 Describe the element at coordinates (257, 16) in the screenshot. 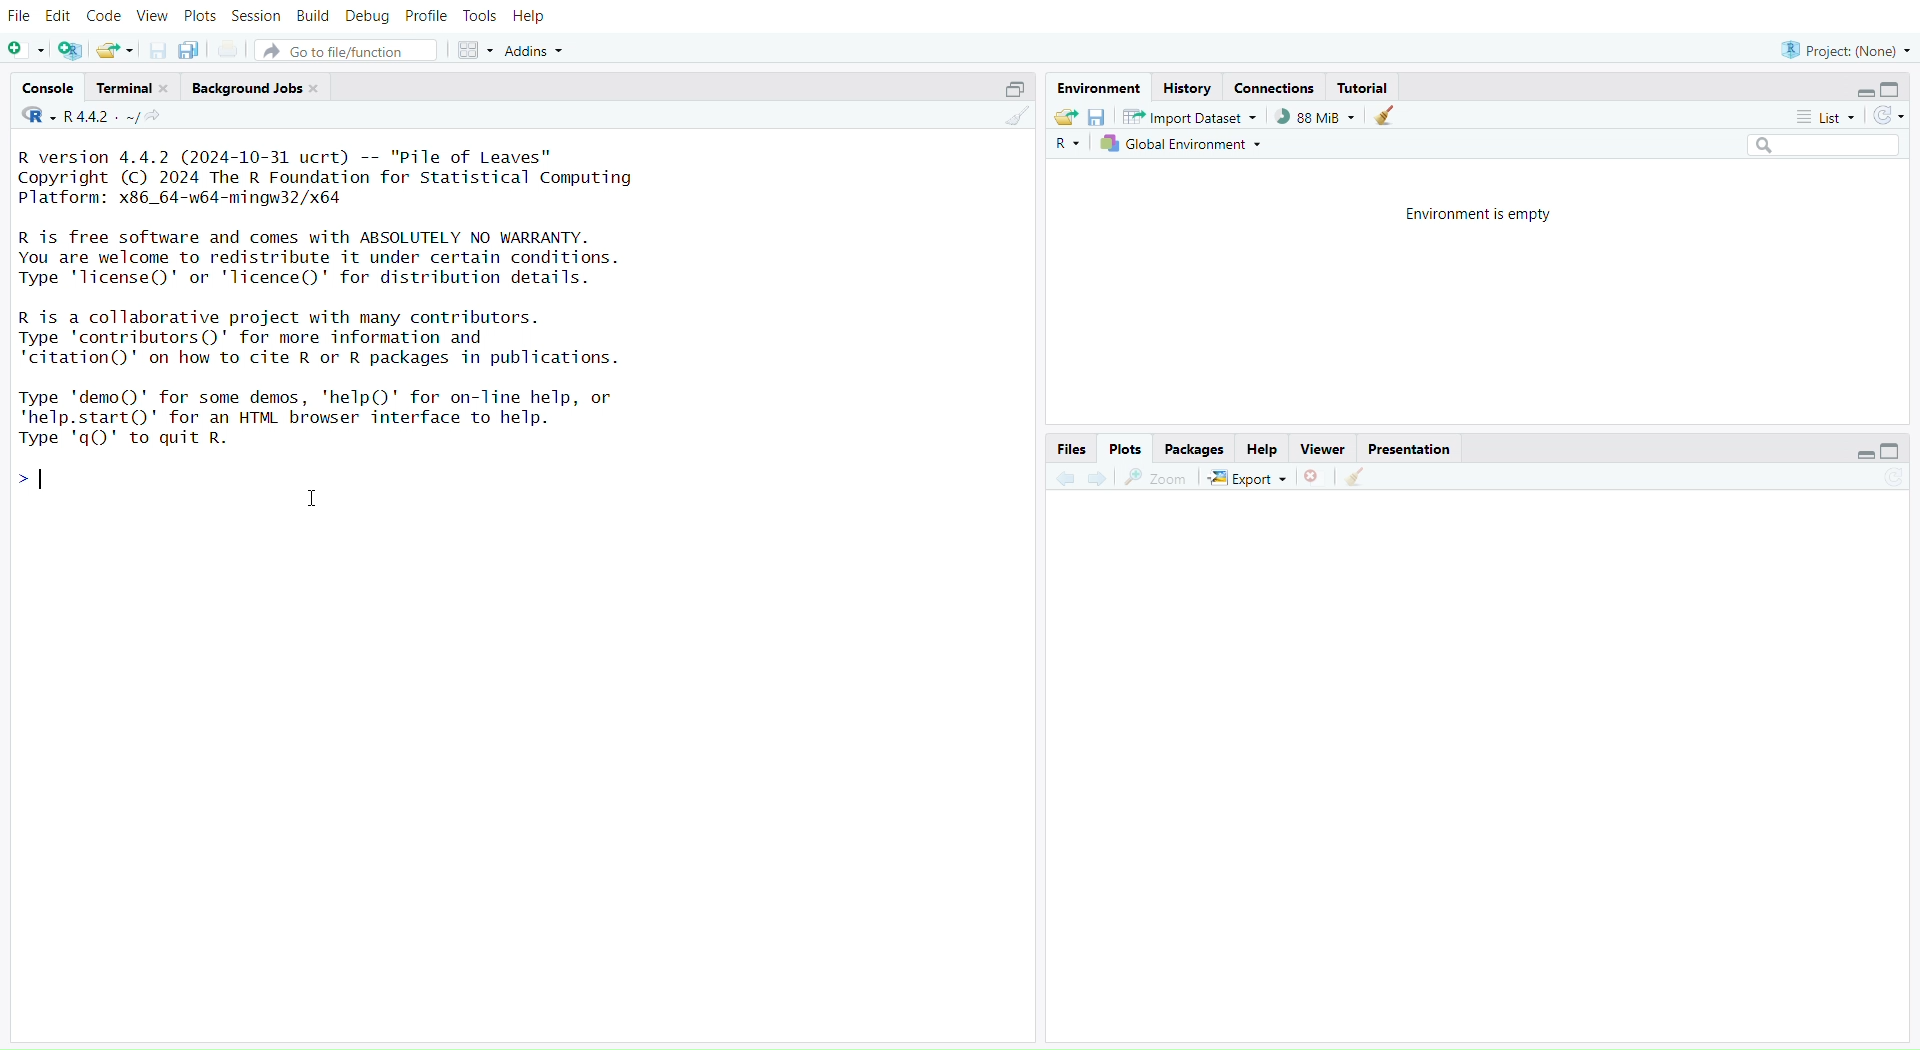

I see `sessions` at that location.